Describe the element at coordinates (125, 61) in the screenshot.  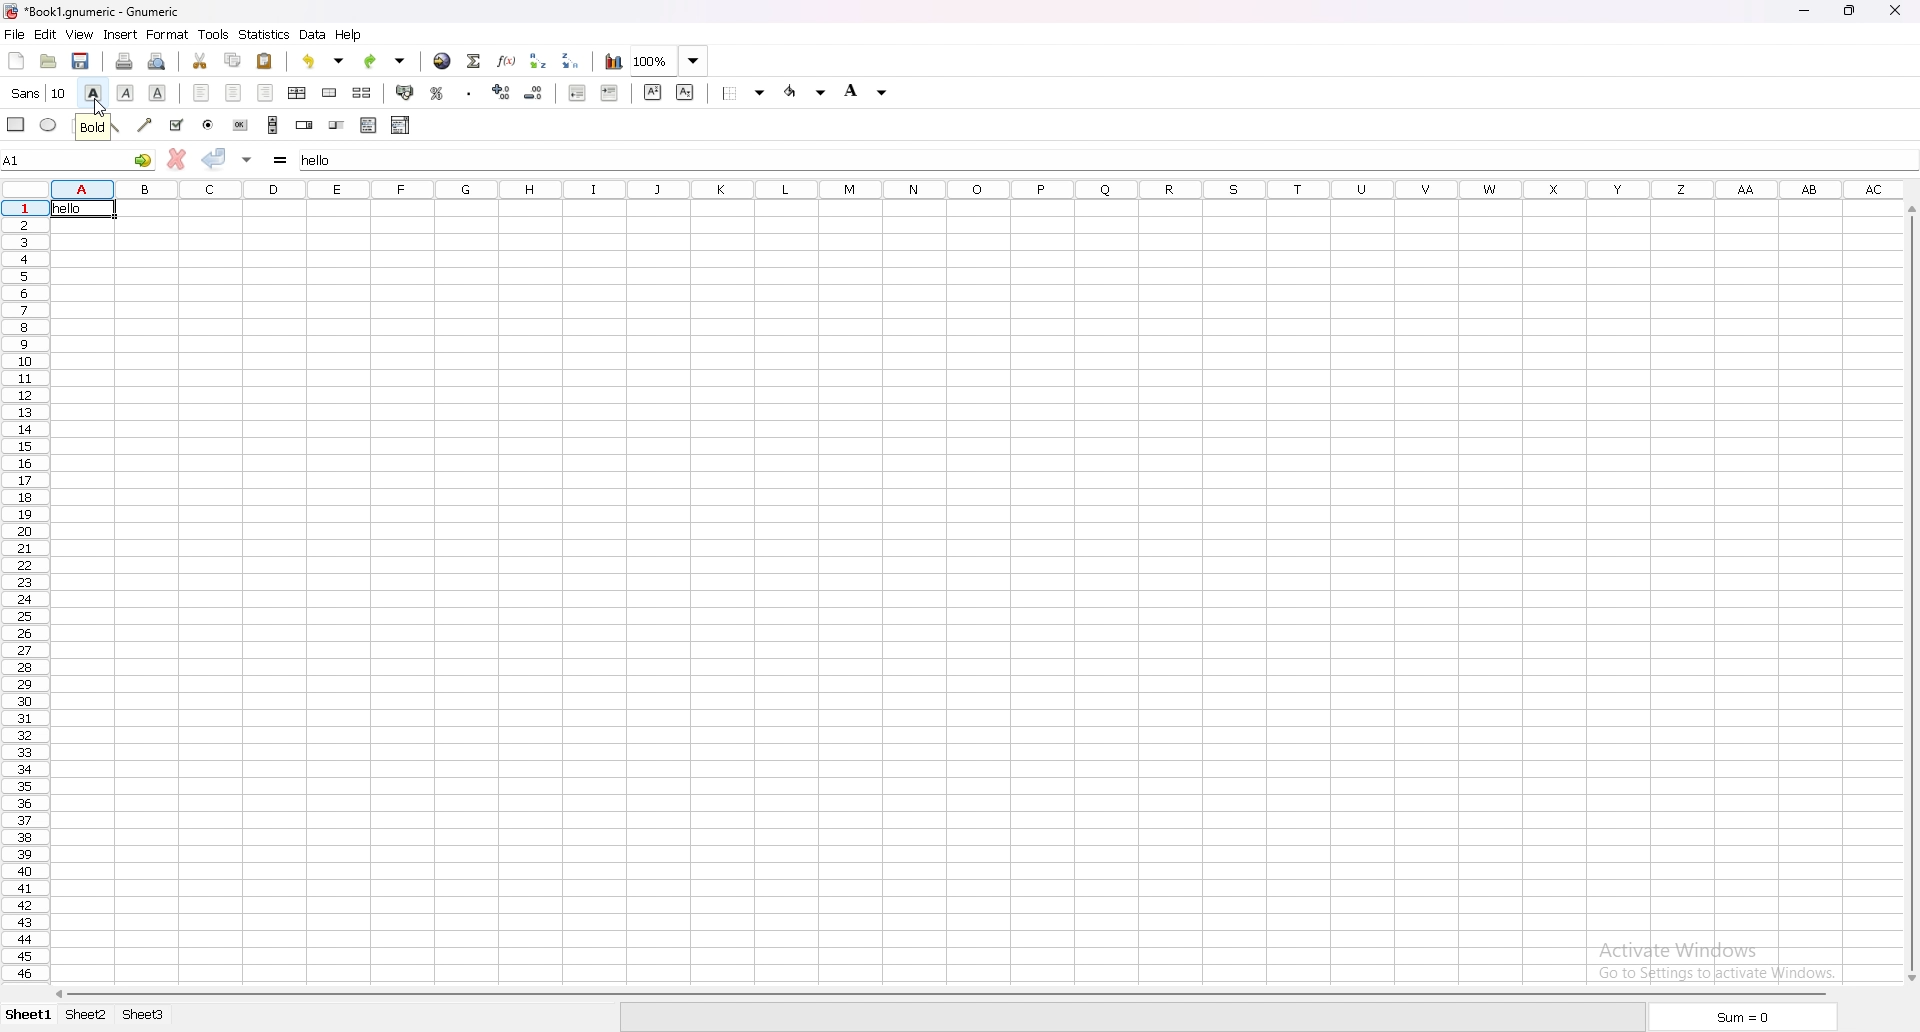
I see `print` at that location.